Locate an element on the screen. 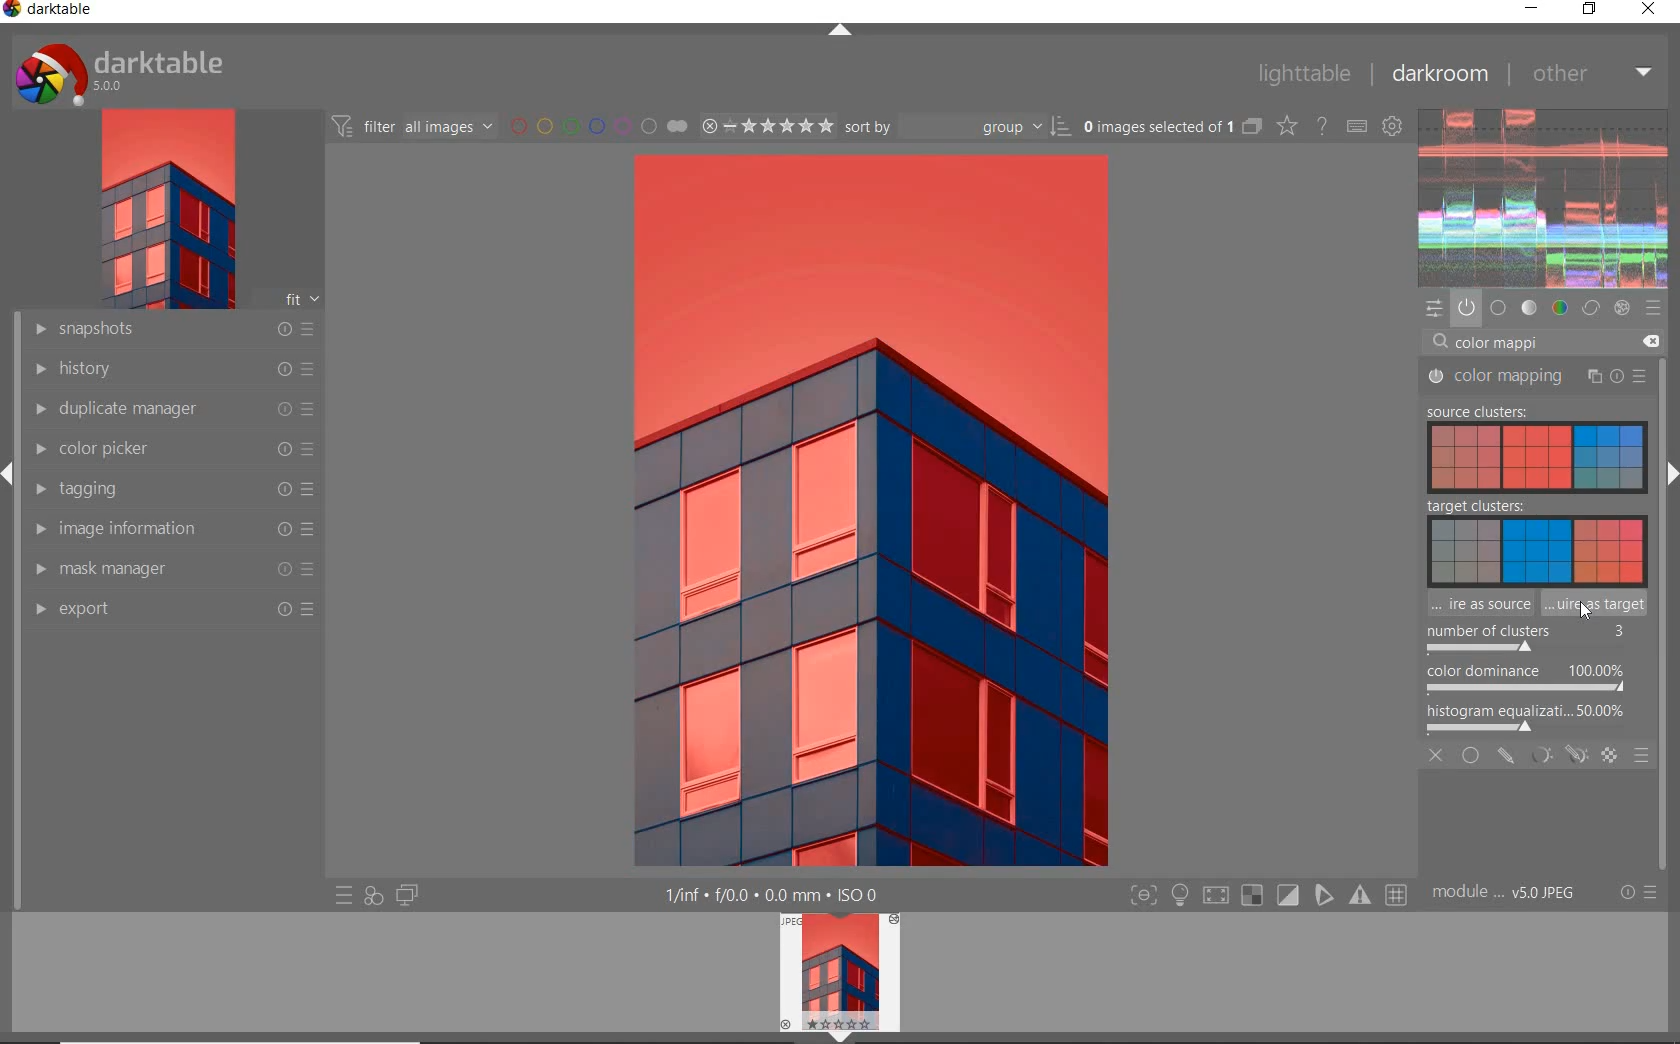 The width and height of the screenshot is (1680, 1044). tagging is located at coordinates (172, 490).